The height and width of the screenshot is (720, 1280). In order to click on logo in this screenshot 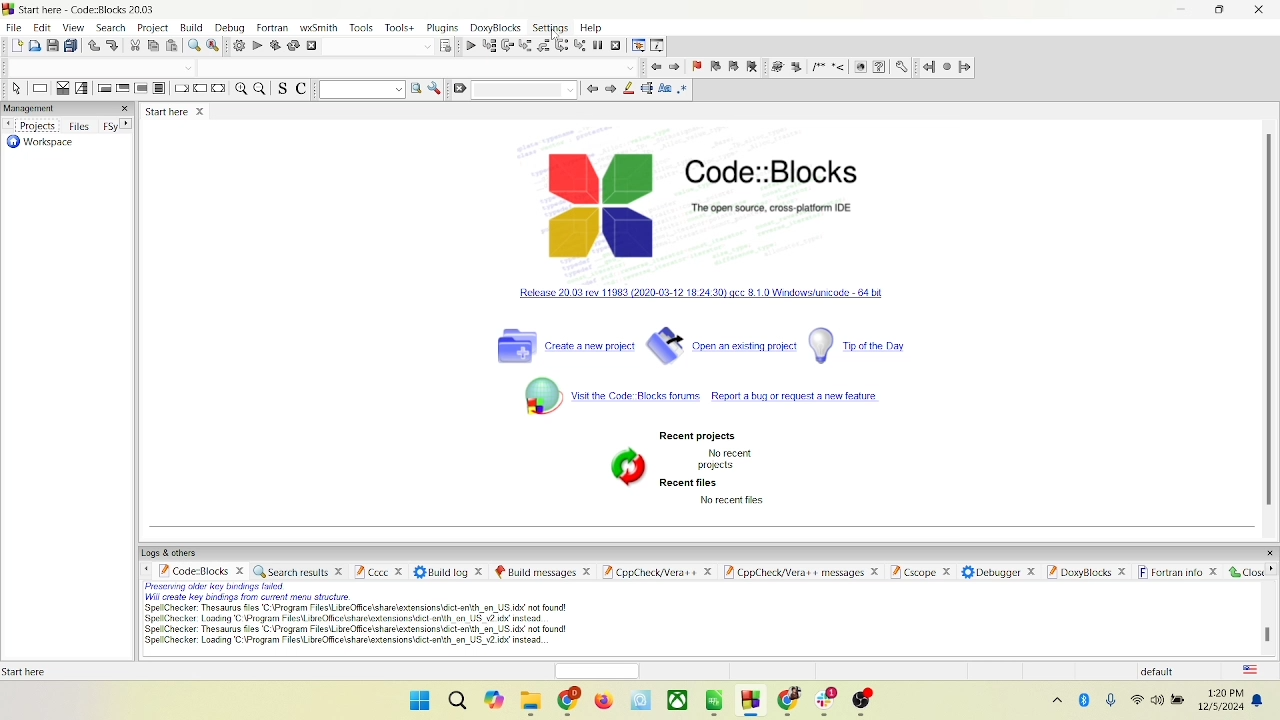, I will do `click(9, 10)`.